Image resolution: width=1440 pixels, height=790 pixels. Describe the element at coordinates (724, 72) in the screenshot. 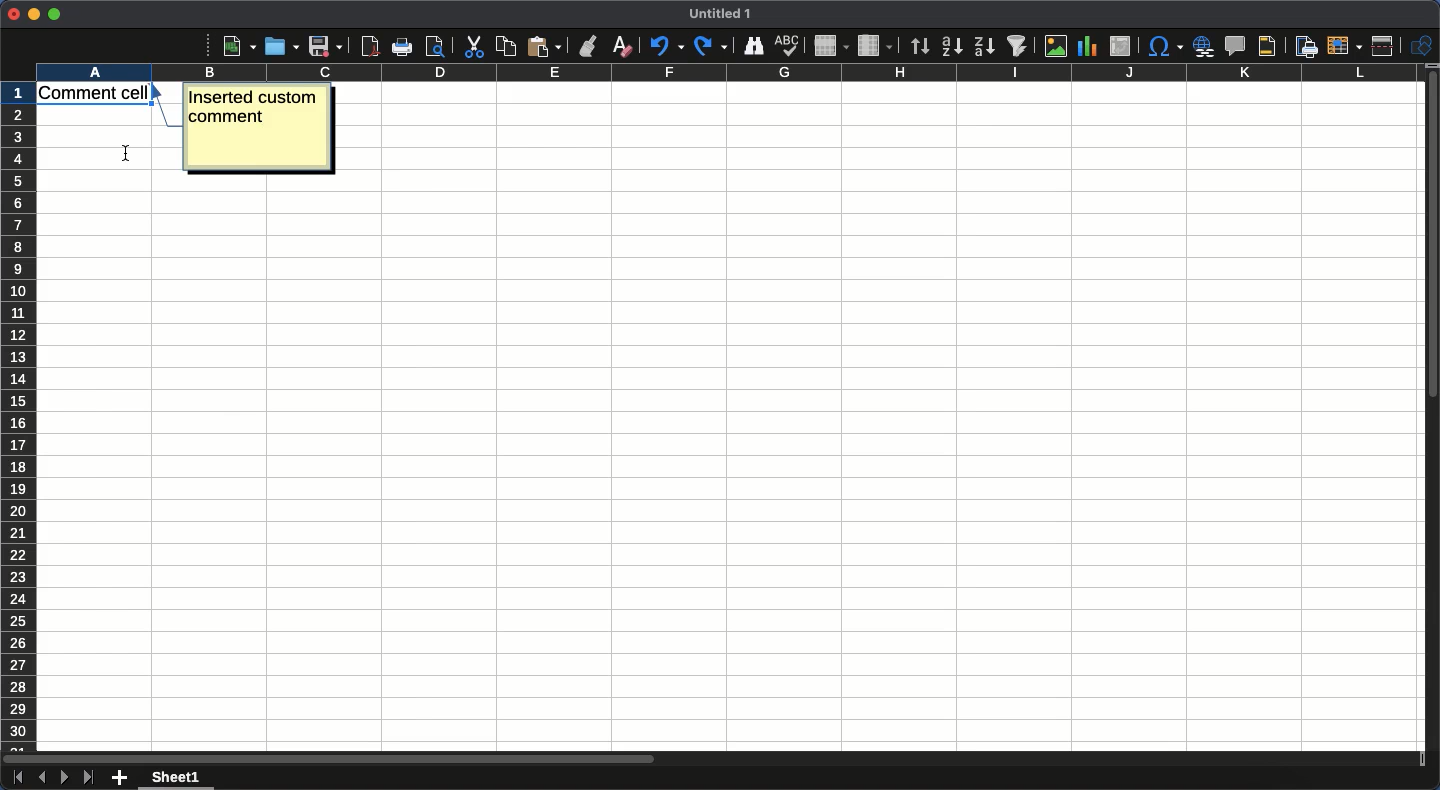

I see `Column` at that location.